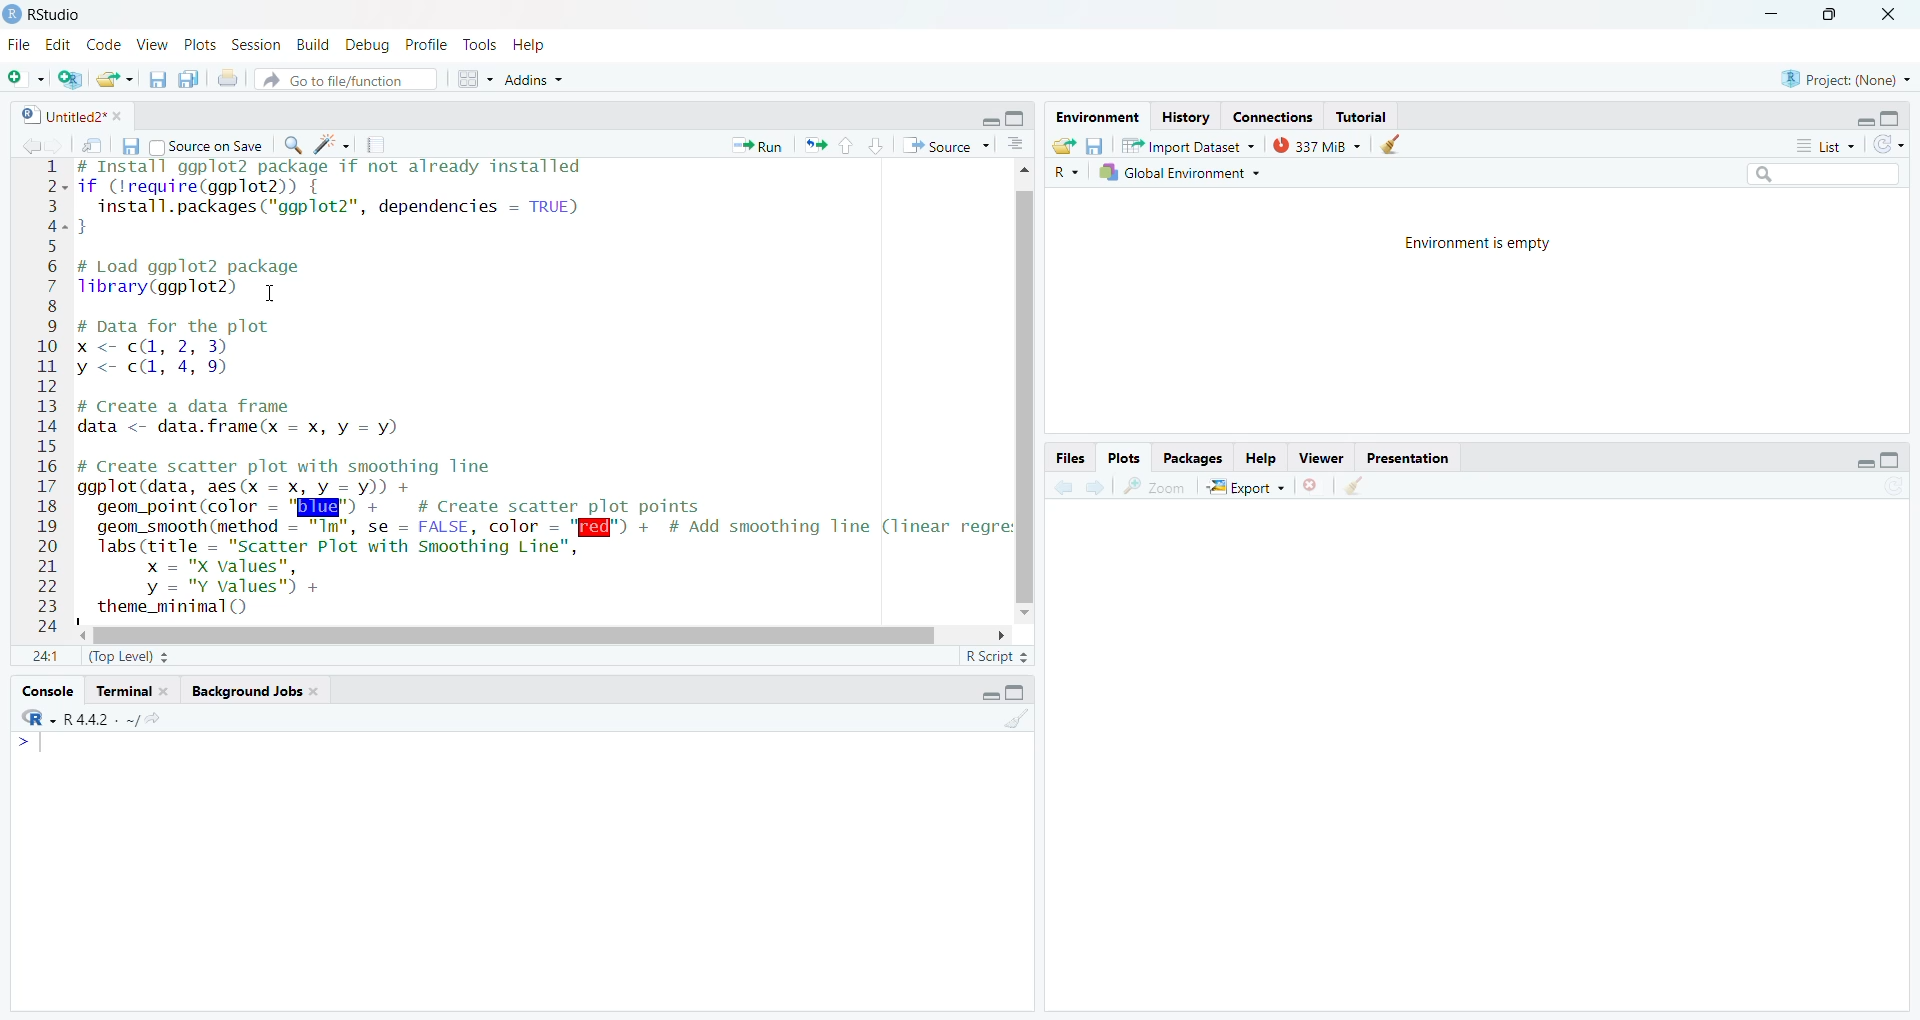  What do you see at coordinates (32, 144) in the screenshot?
I see `go back to the previous source location` at bounding box center [32, 144].